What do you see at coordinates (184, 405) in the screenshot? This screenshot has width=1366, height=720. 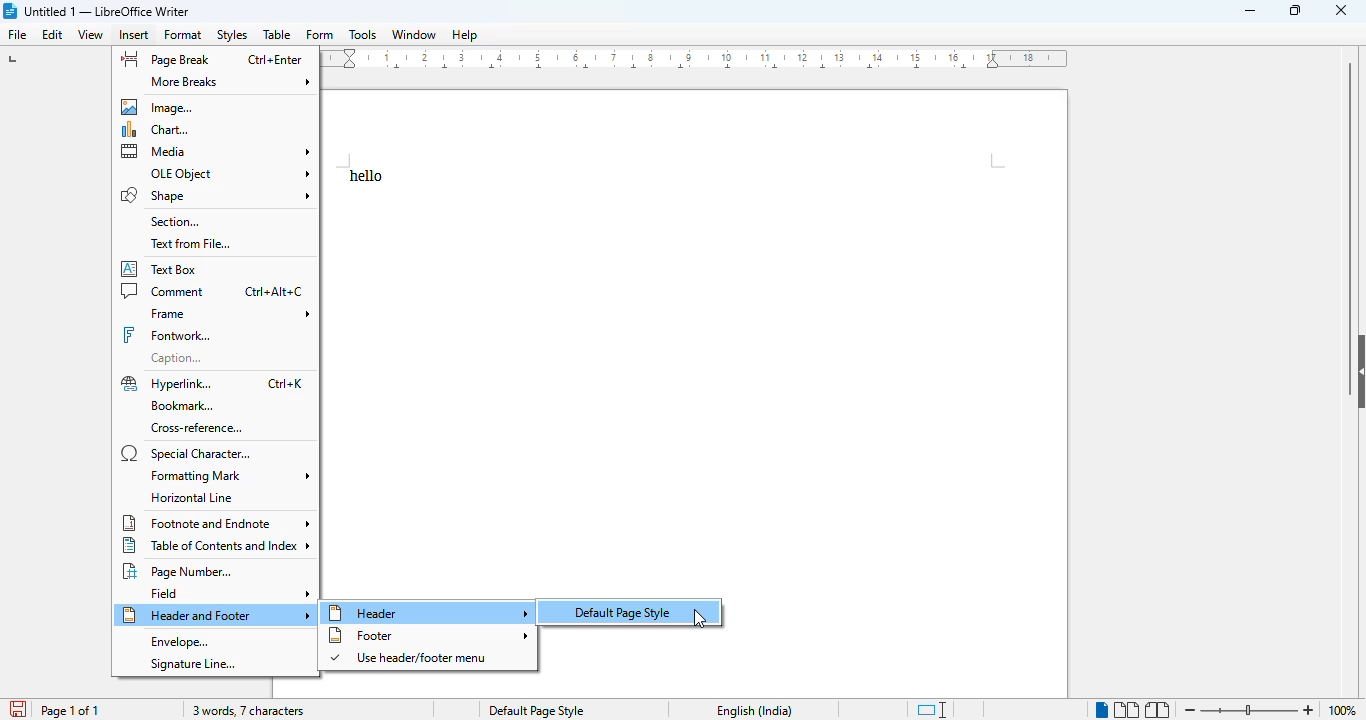 I see `bookmark` at bounding box center [184, 405].